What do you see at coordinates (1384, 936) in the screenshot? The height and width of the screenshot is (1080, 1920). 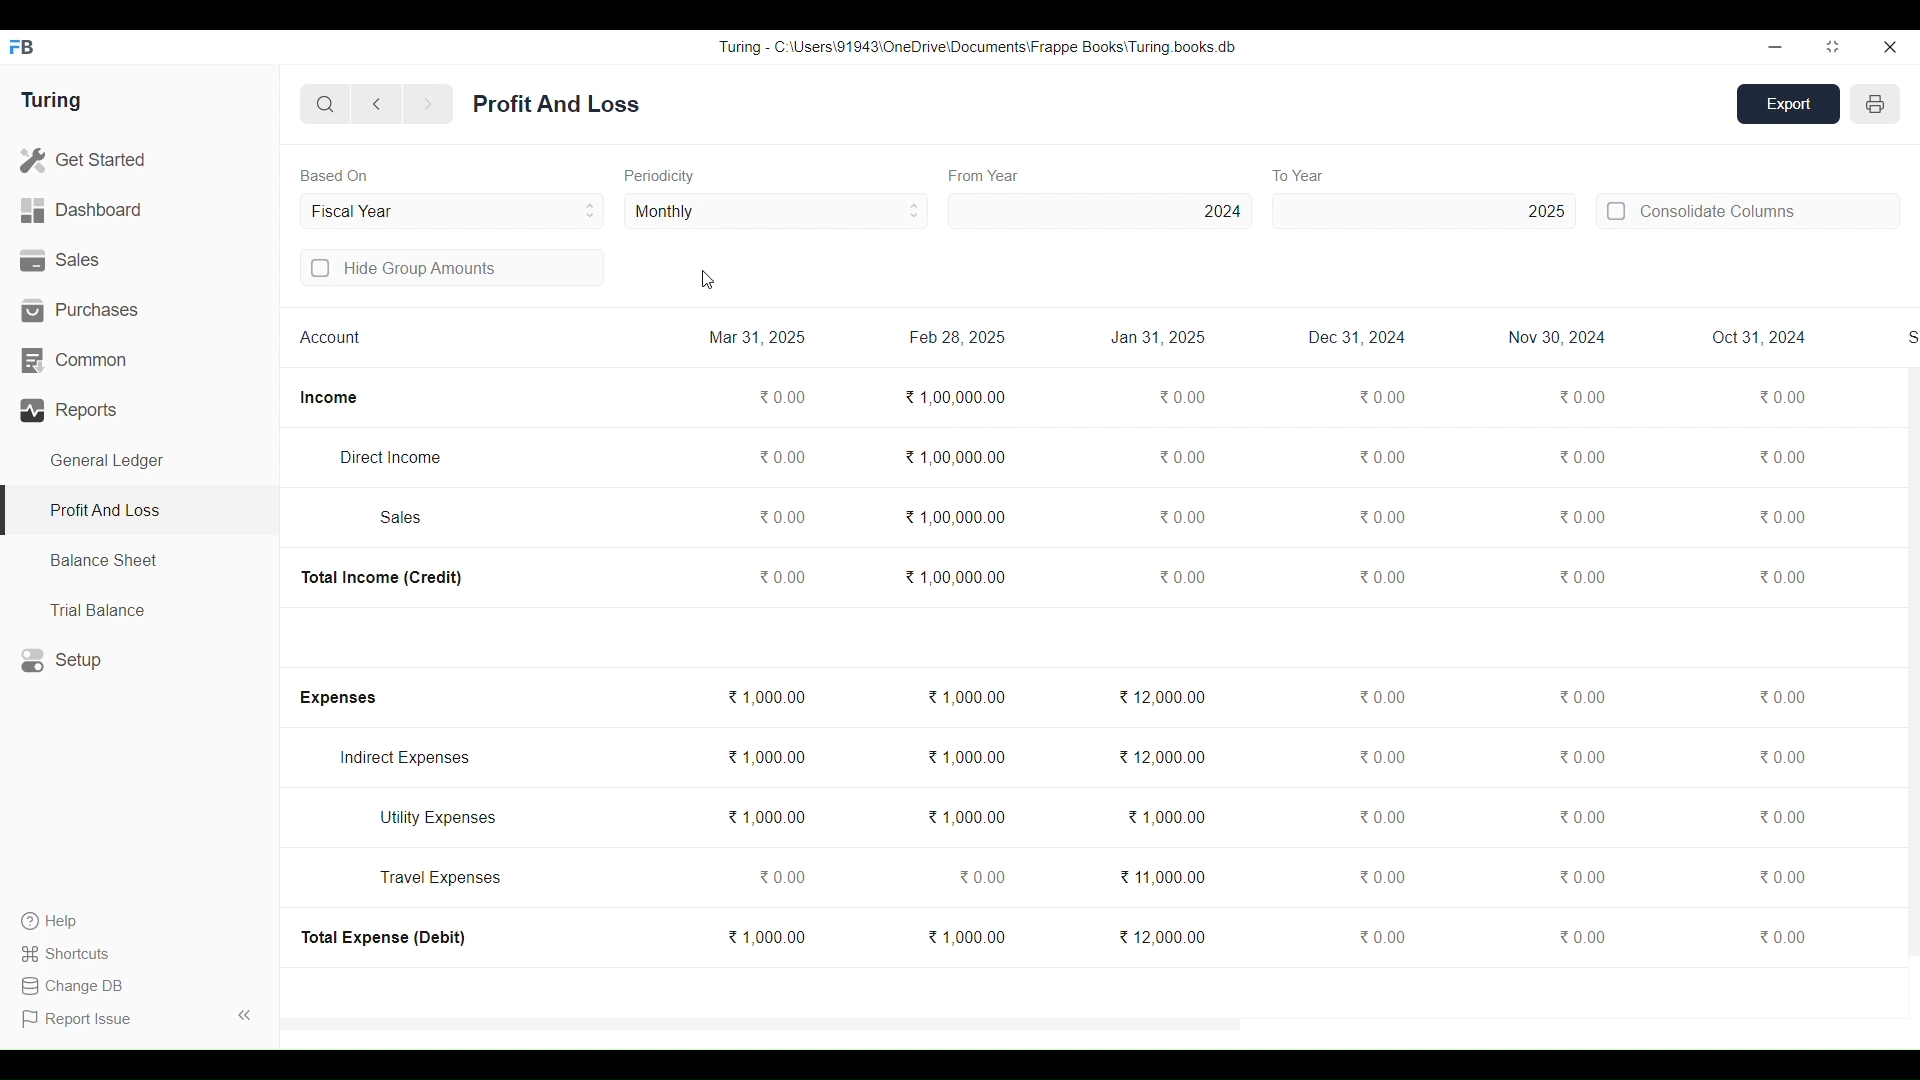 I see `0.00` at bounding box center [1384, 936].